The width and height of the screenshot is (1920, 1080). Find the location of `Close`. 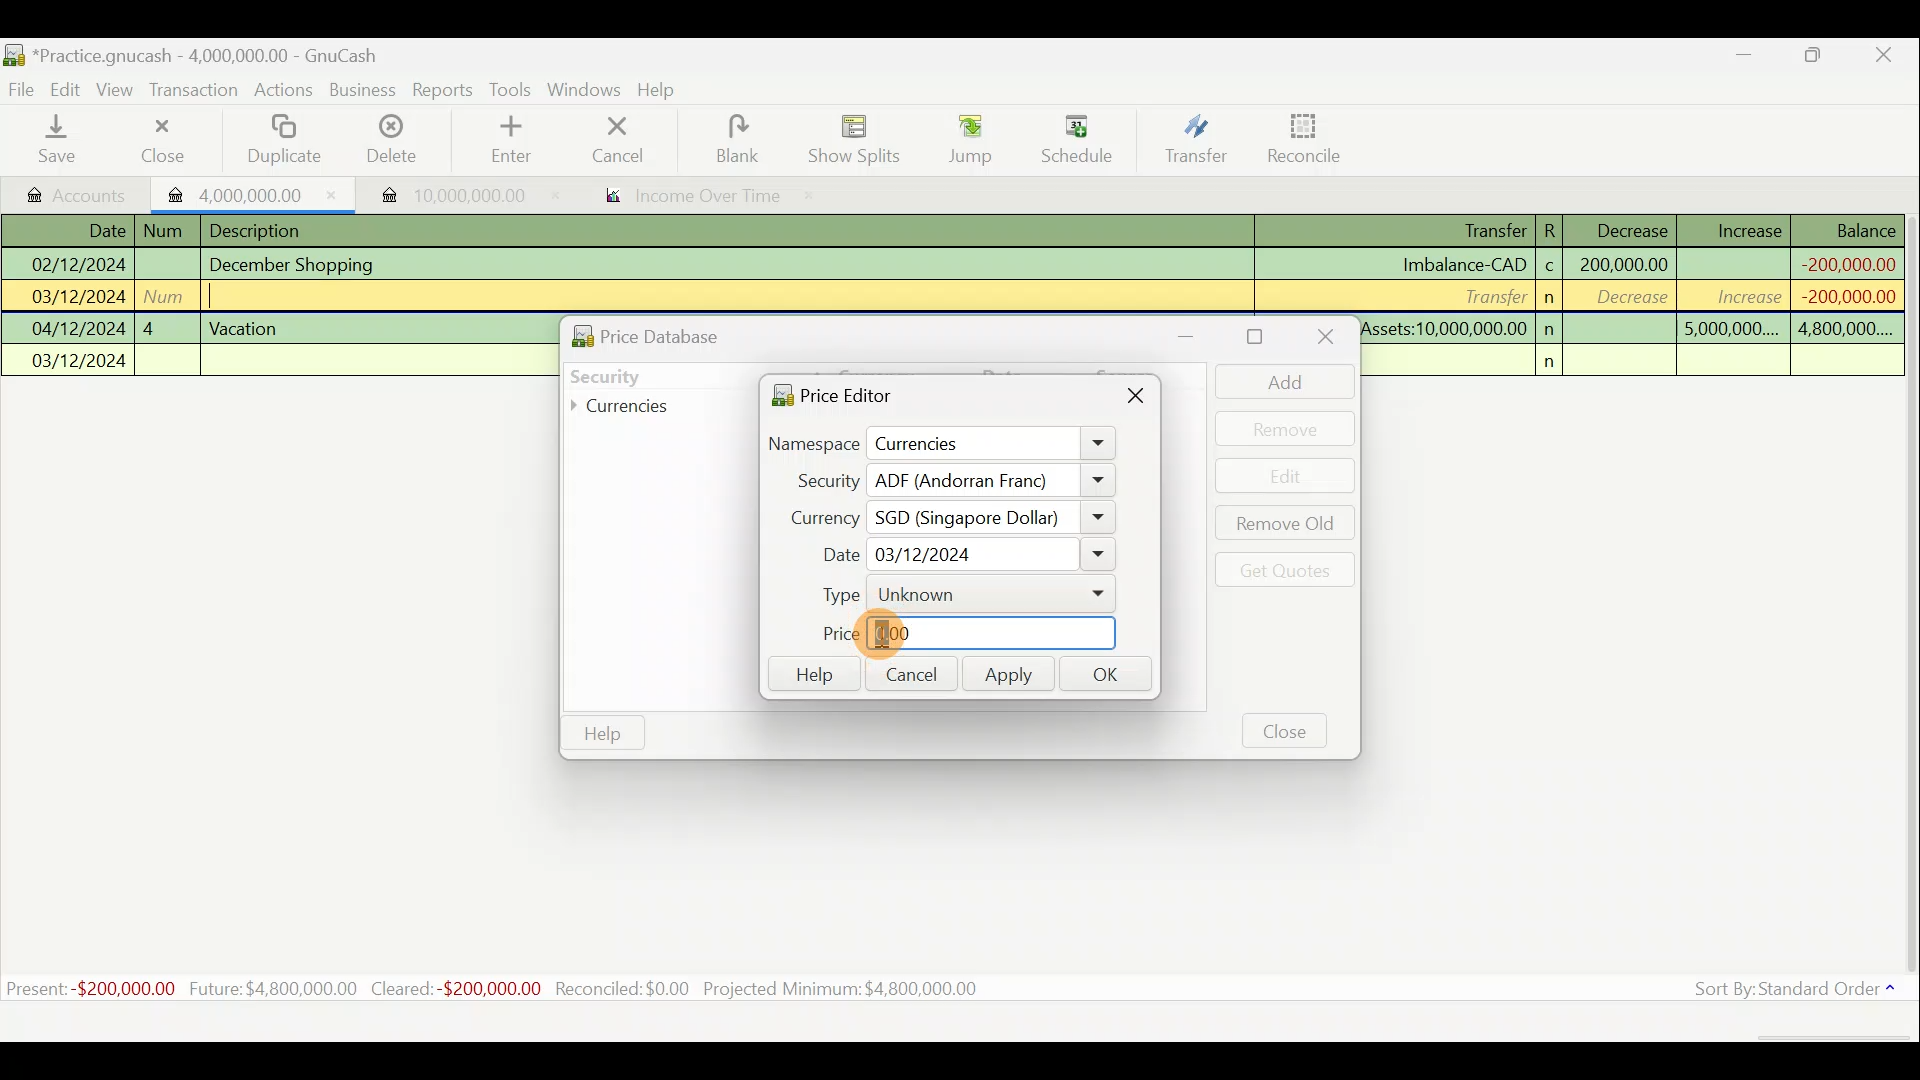

Close is located at coordinates (159, 140).